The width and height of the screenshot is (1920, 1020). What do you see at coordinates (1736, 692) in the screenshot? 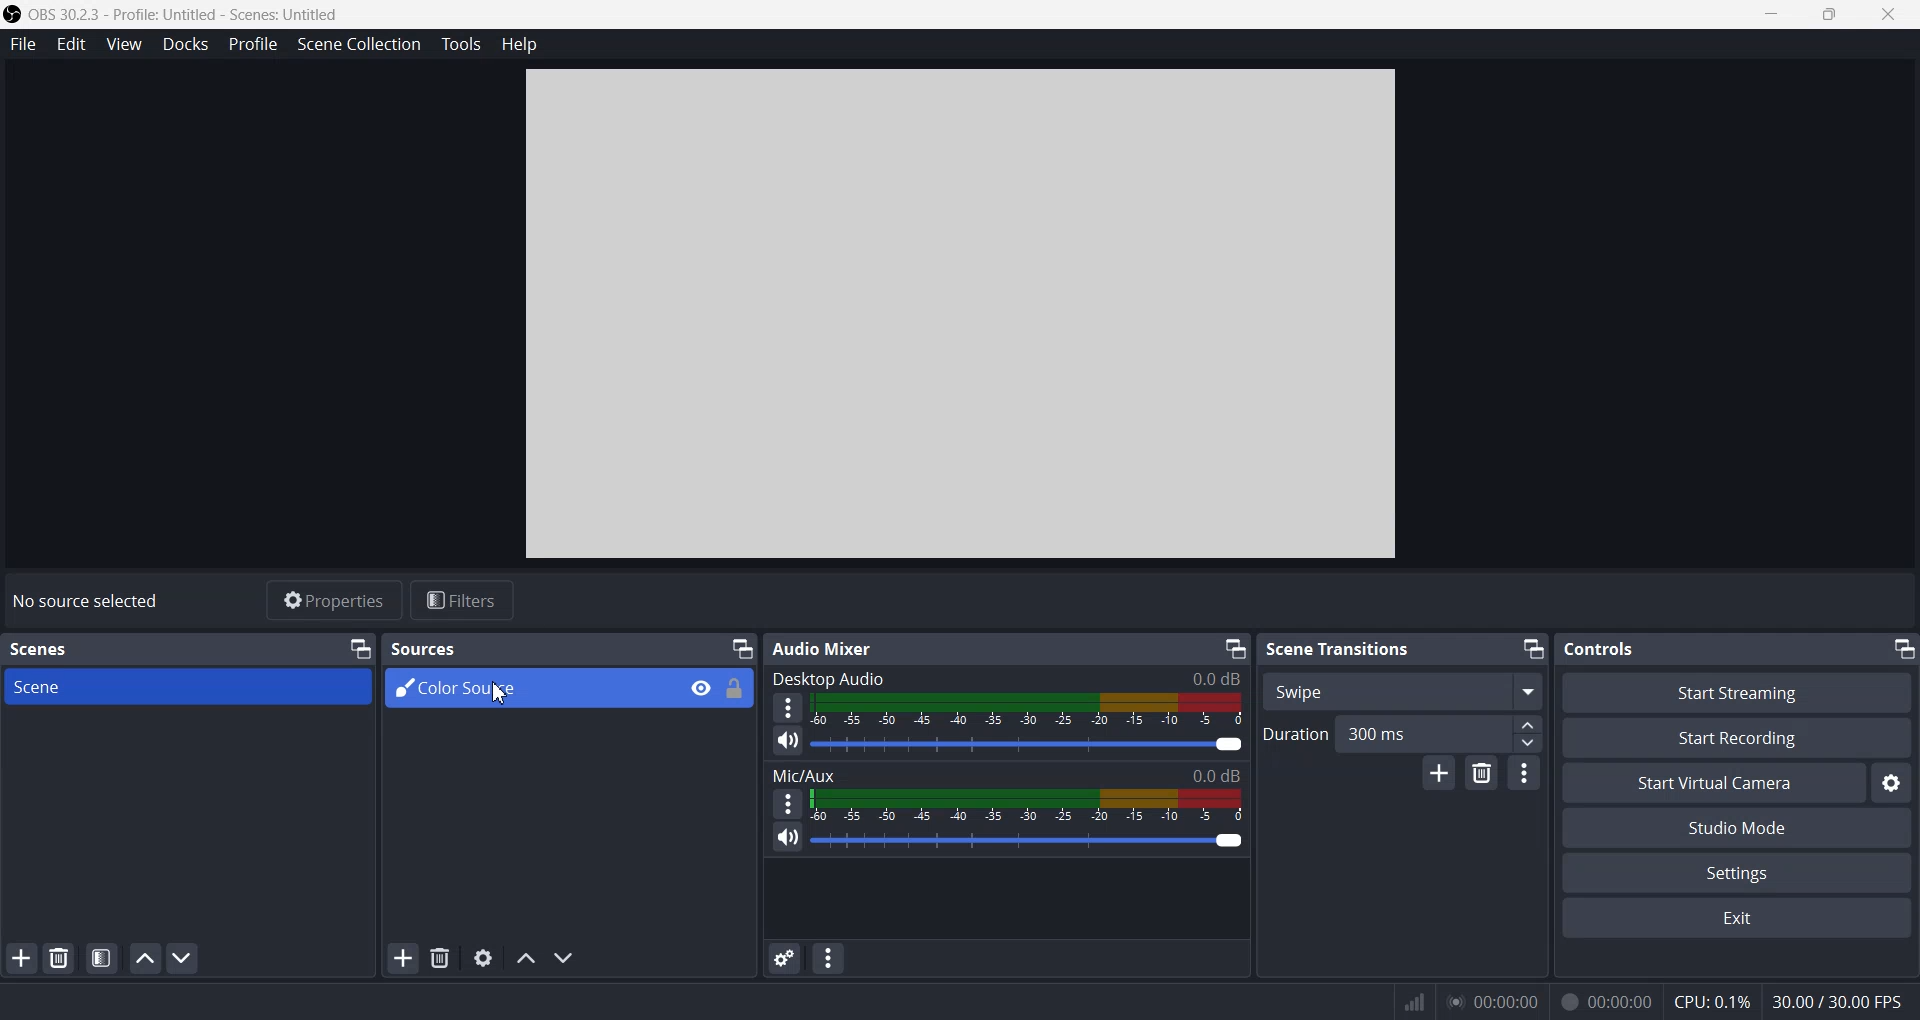
I see `Start Streaming` at bounding box center [1736, 692].